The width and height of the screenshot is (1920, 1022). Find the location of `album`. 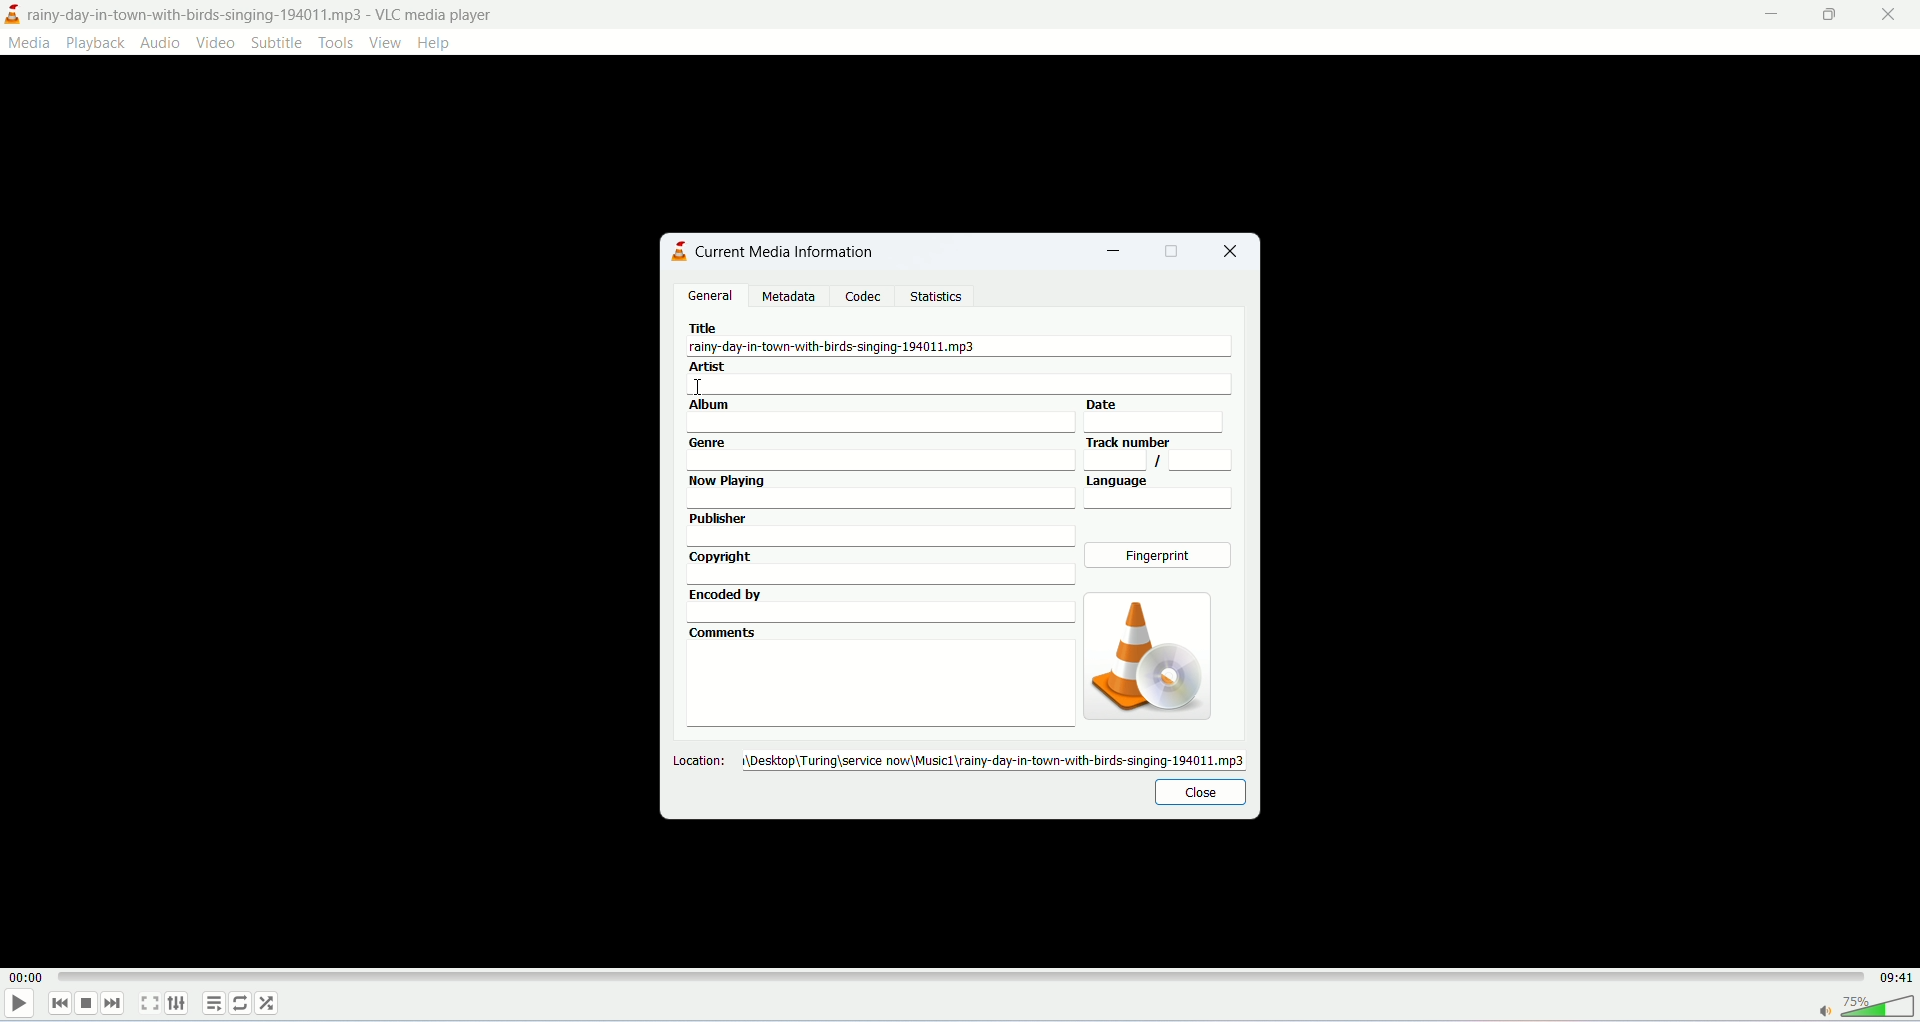

album is located at coordinates (879, 415).